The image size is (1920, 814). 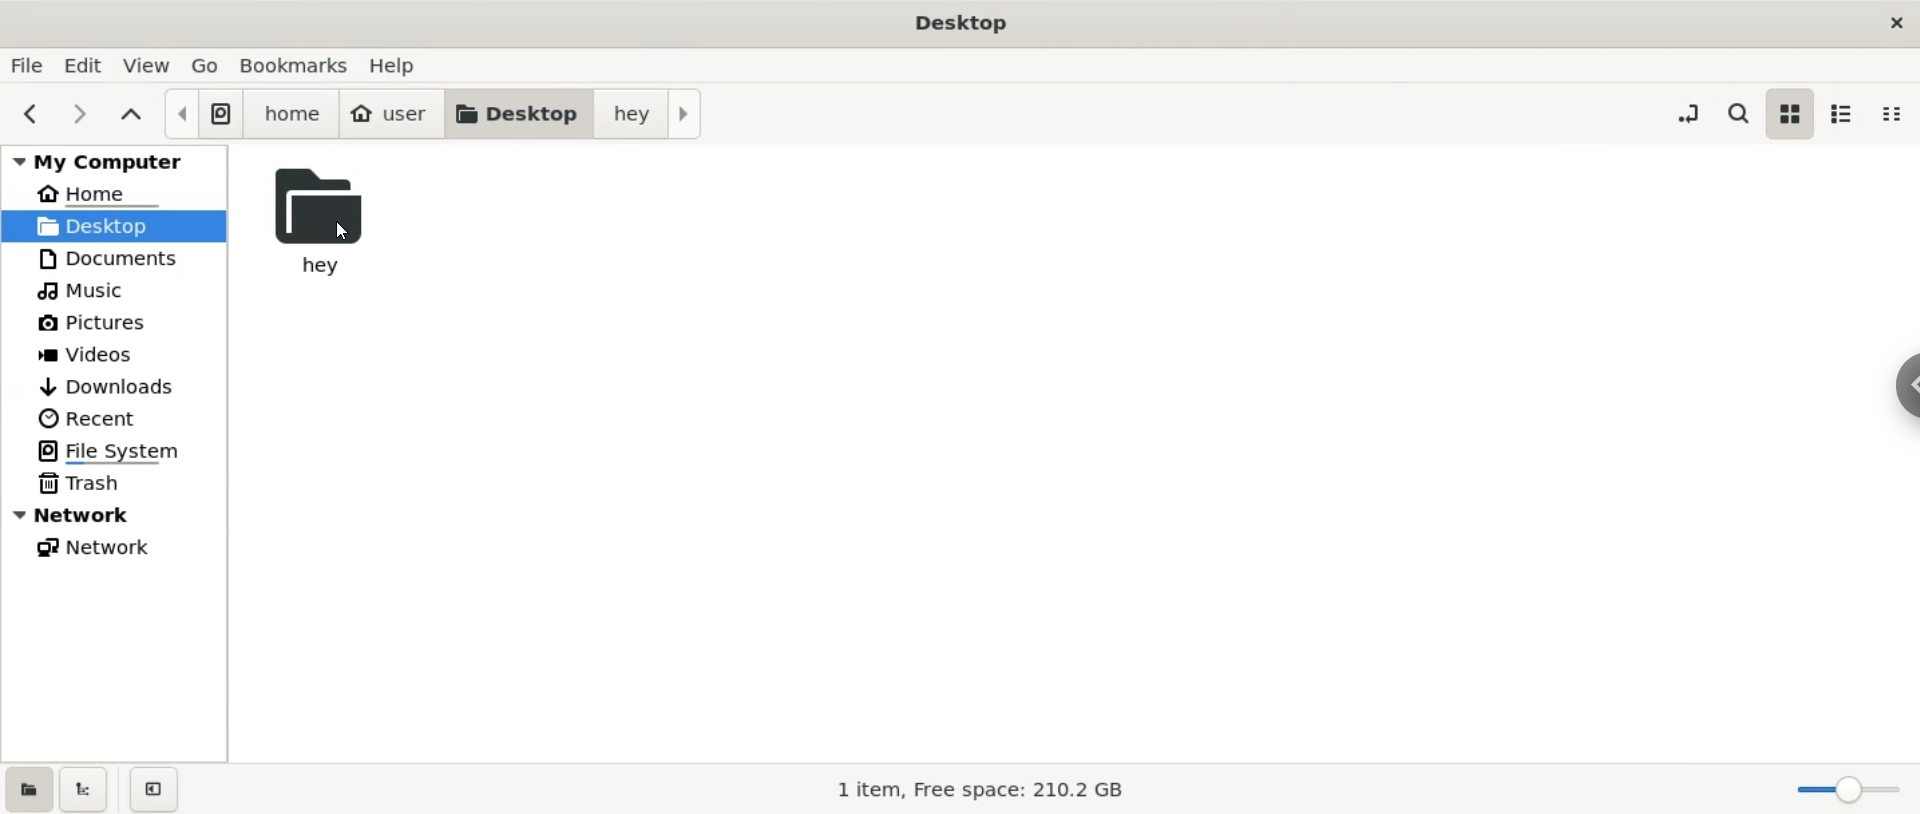 What do you see at coordinates (391, 115) in the screenshot?
I see `user` at bounding box center [391, 115].